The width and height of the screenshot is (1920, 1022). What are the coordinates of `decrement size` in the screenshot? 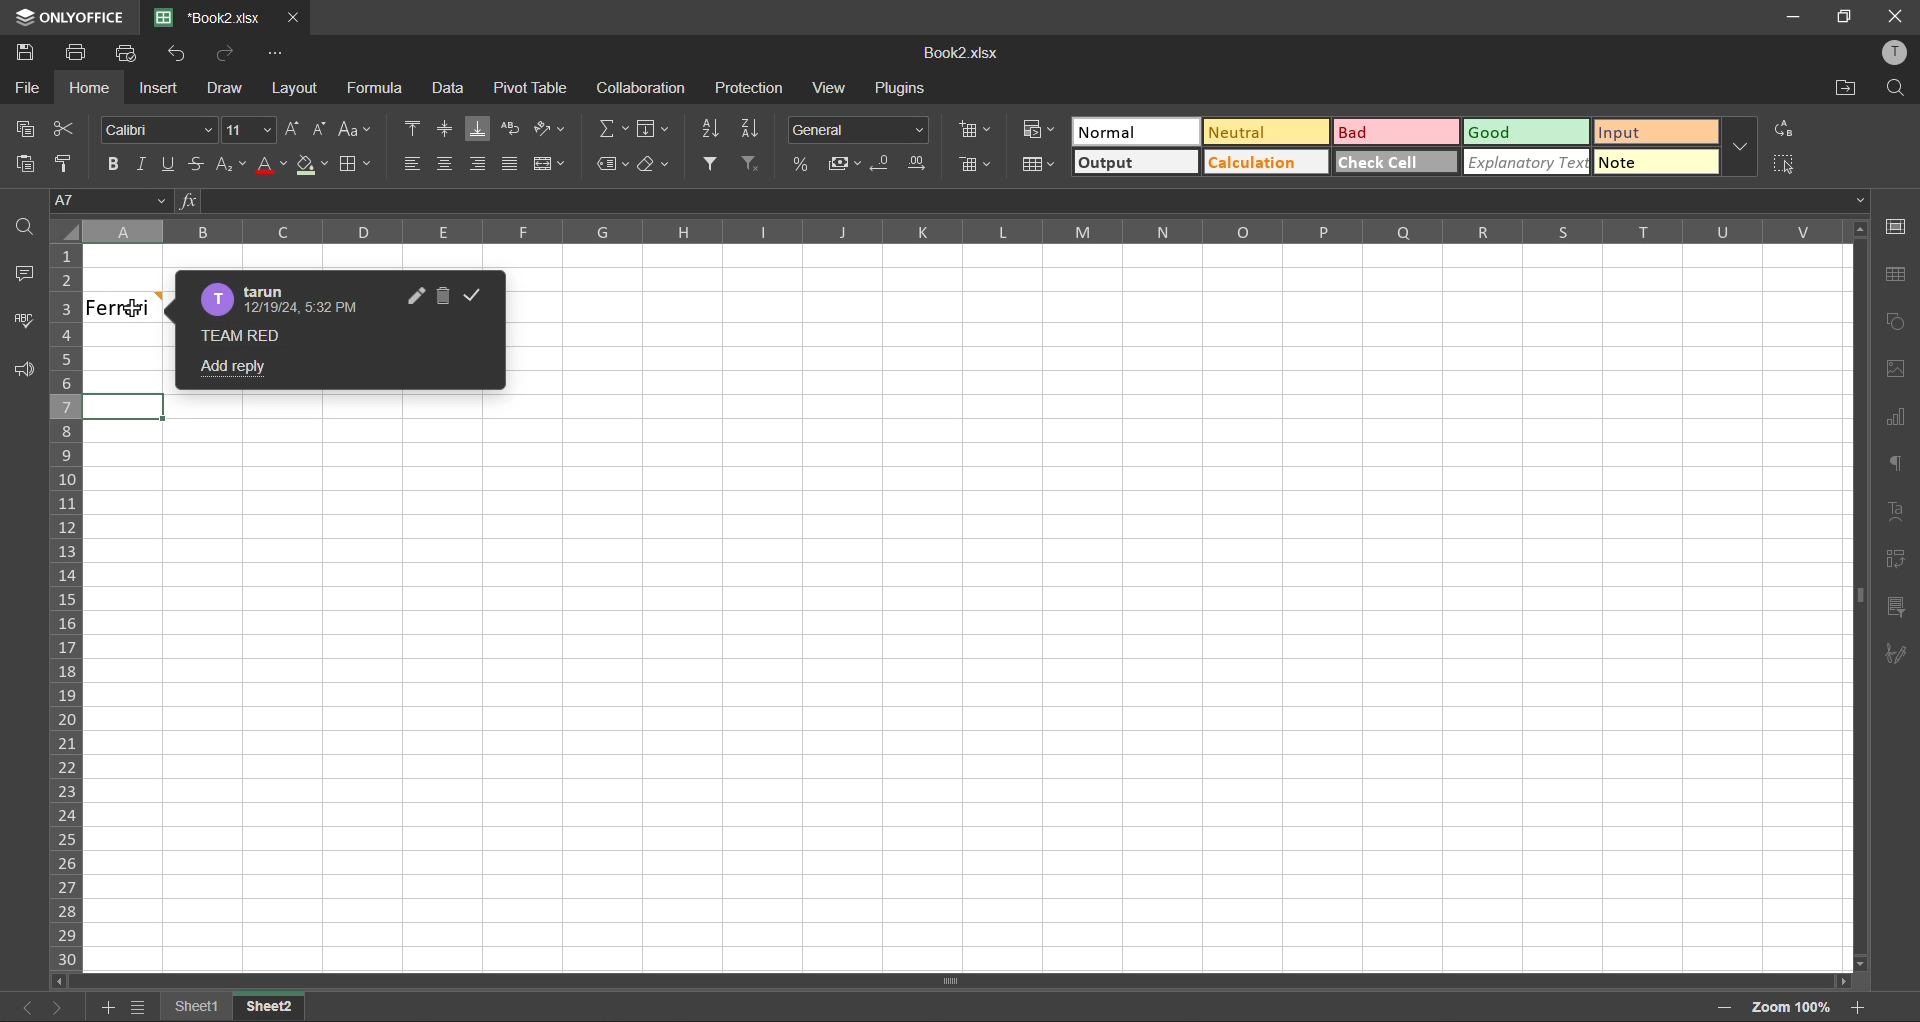 It's located at (320, 129).